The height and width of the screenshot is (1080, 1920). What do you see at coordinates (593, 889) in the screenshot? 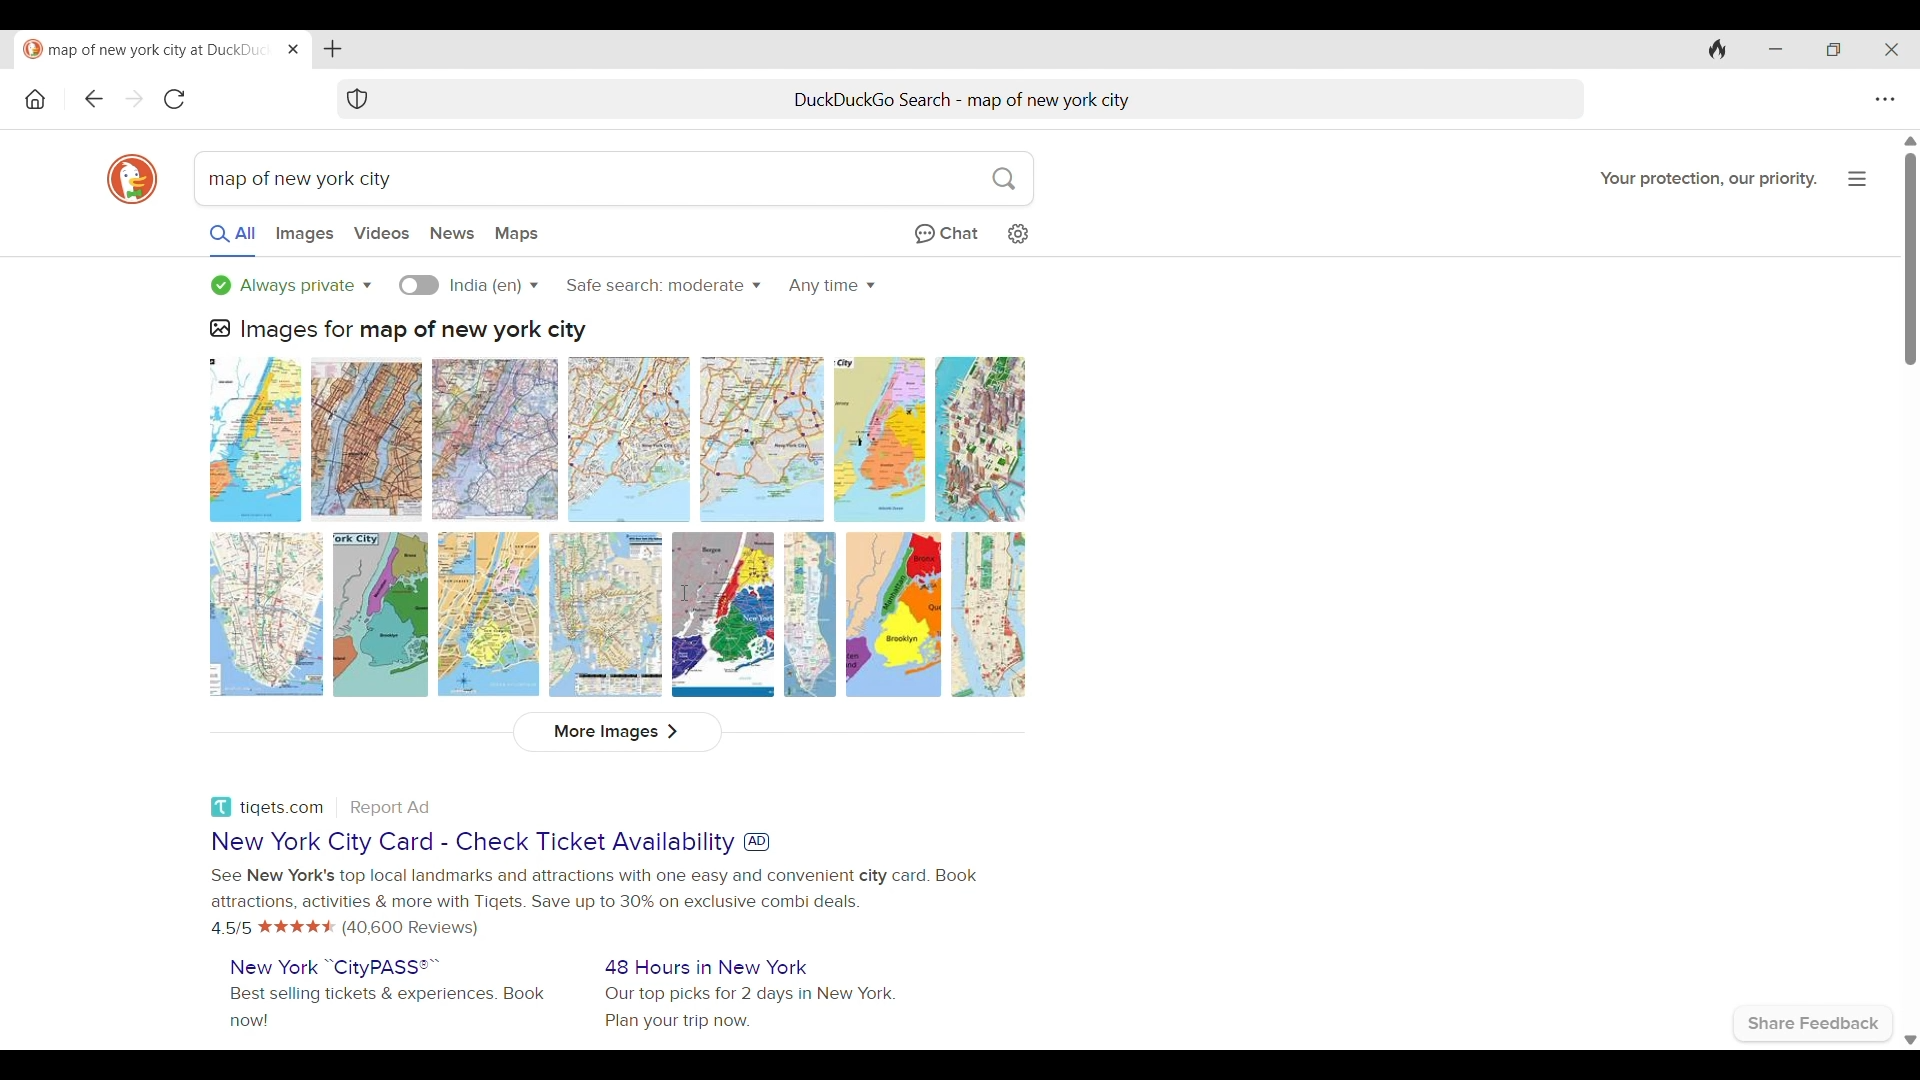
I see `See New York's top local landmarks and attractions with one easy and convenient city card. Book
attractions, activities & more with Tigets. Save up to 30% on exclusive combi deals.` at bounding box center [593, 889].